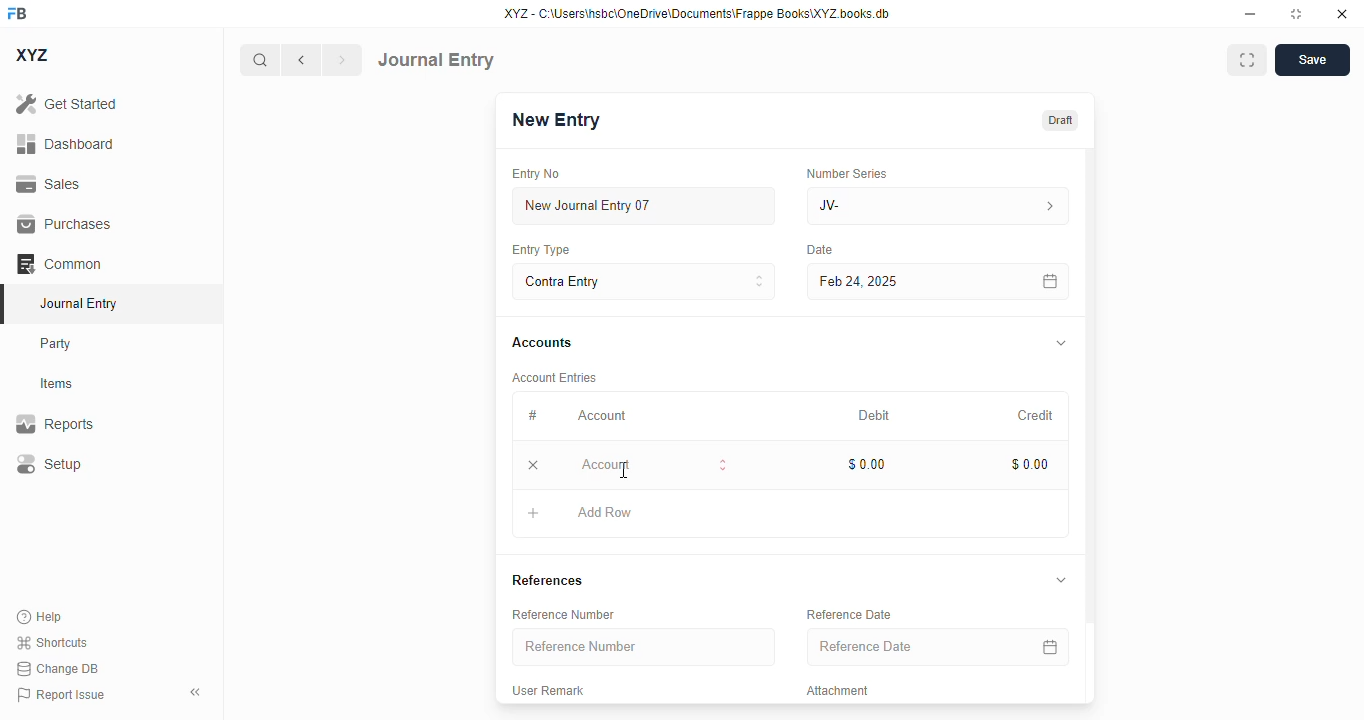  Describe the element at coordinates (566, 614) in the screenshot. I see `reference number` at that location.